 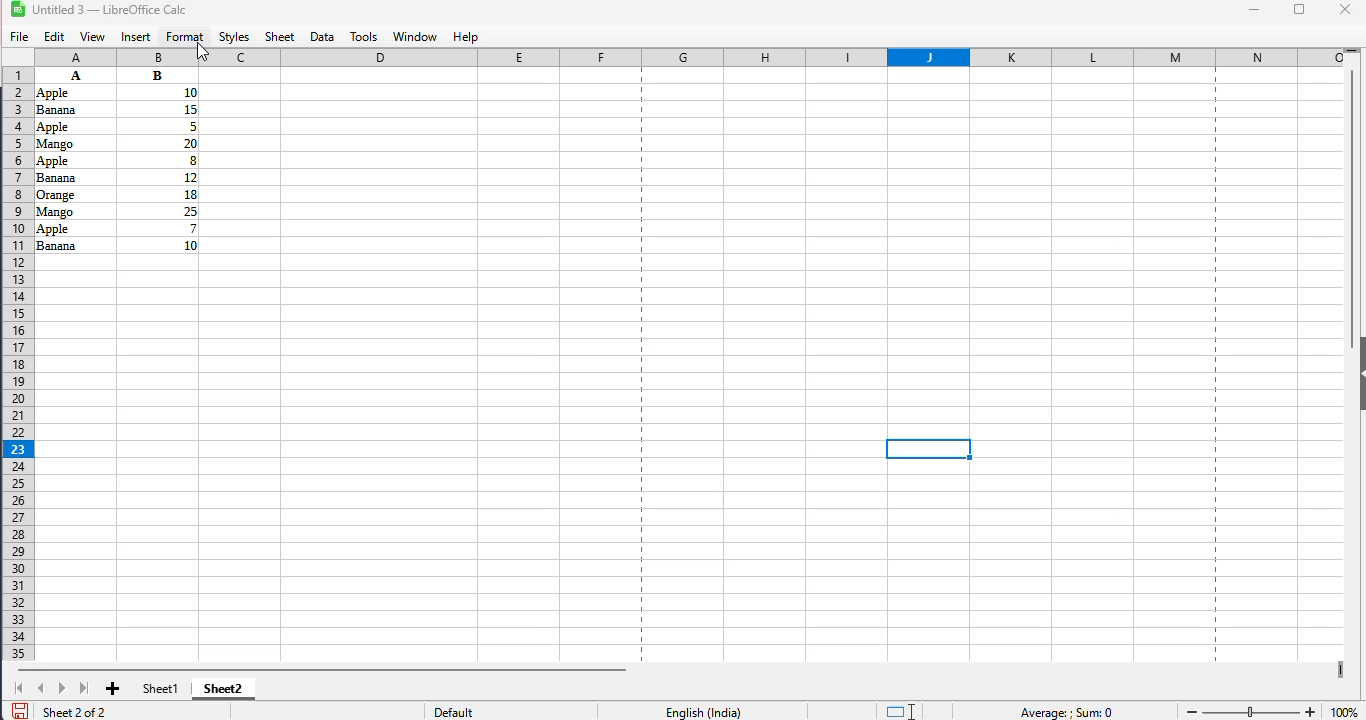 What do you see at coordinates (235, 38) in the screenshot?
I see `styles` at bounding box center [235, 38].